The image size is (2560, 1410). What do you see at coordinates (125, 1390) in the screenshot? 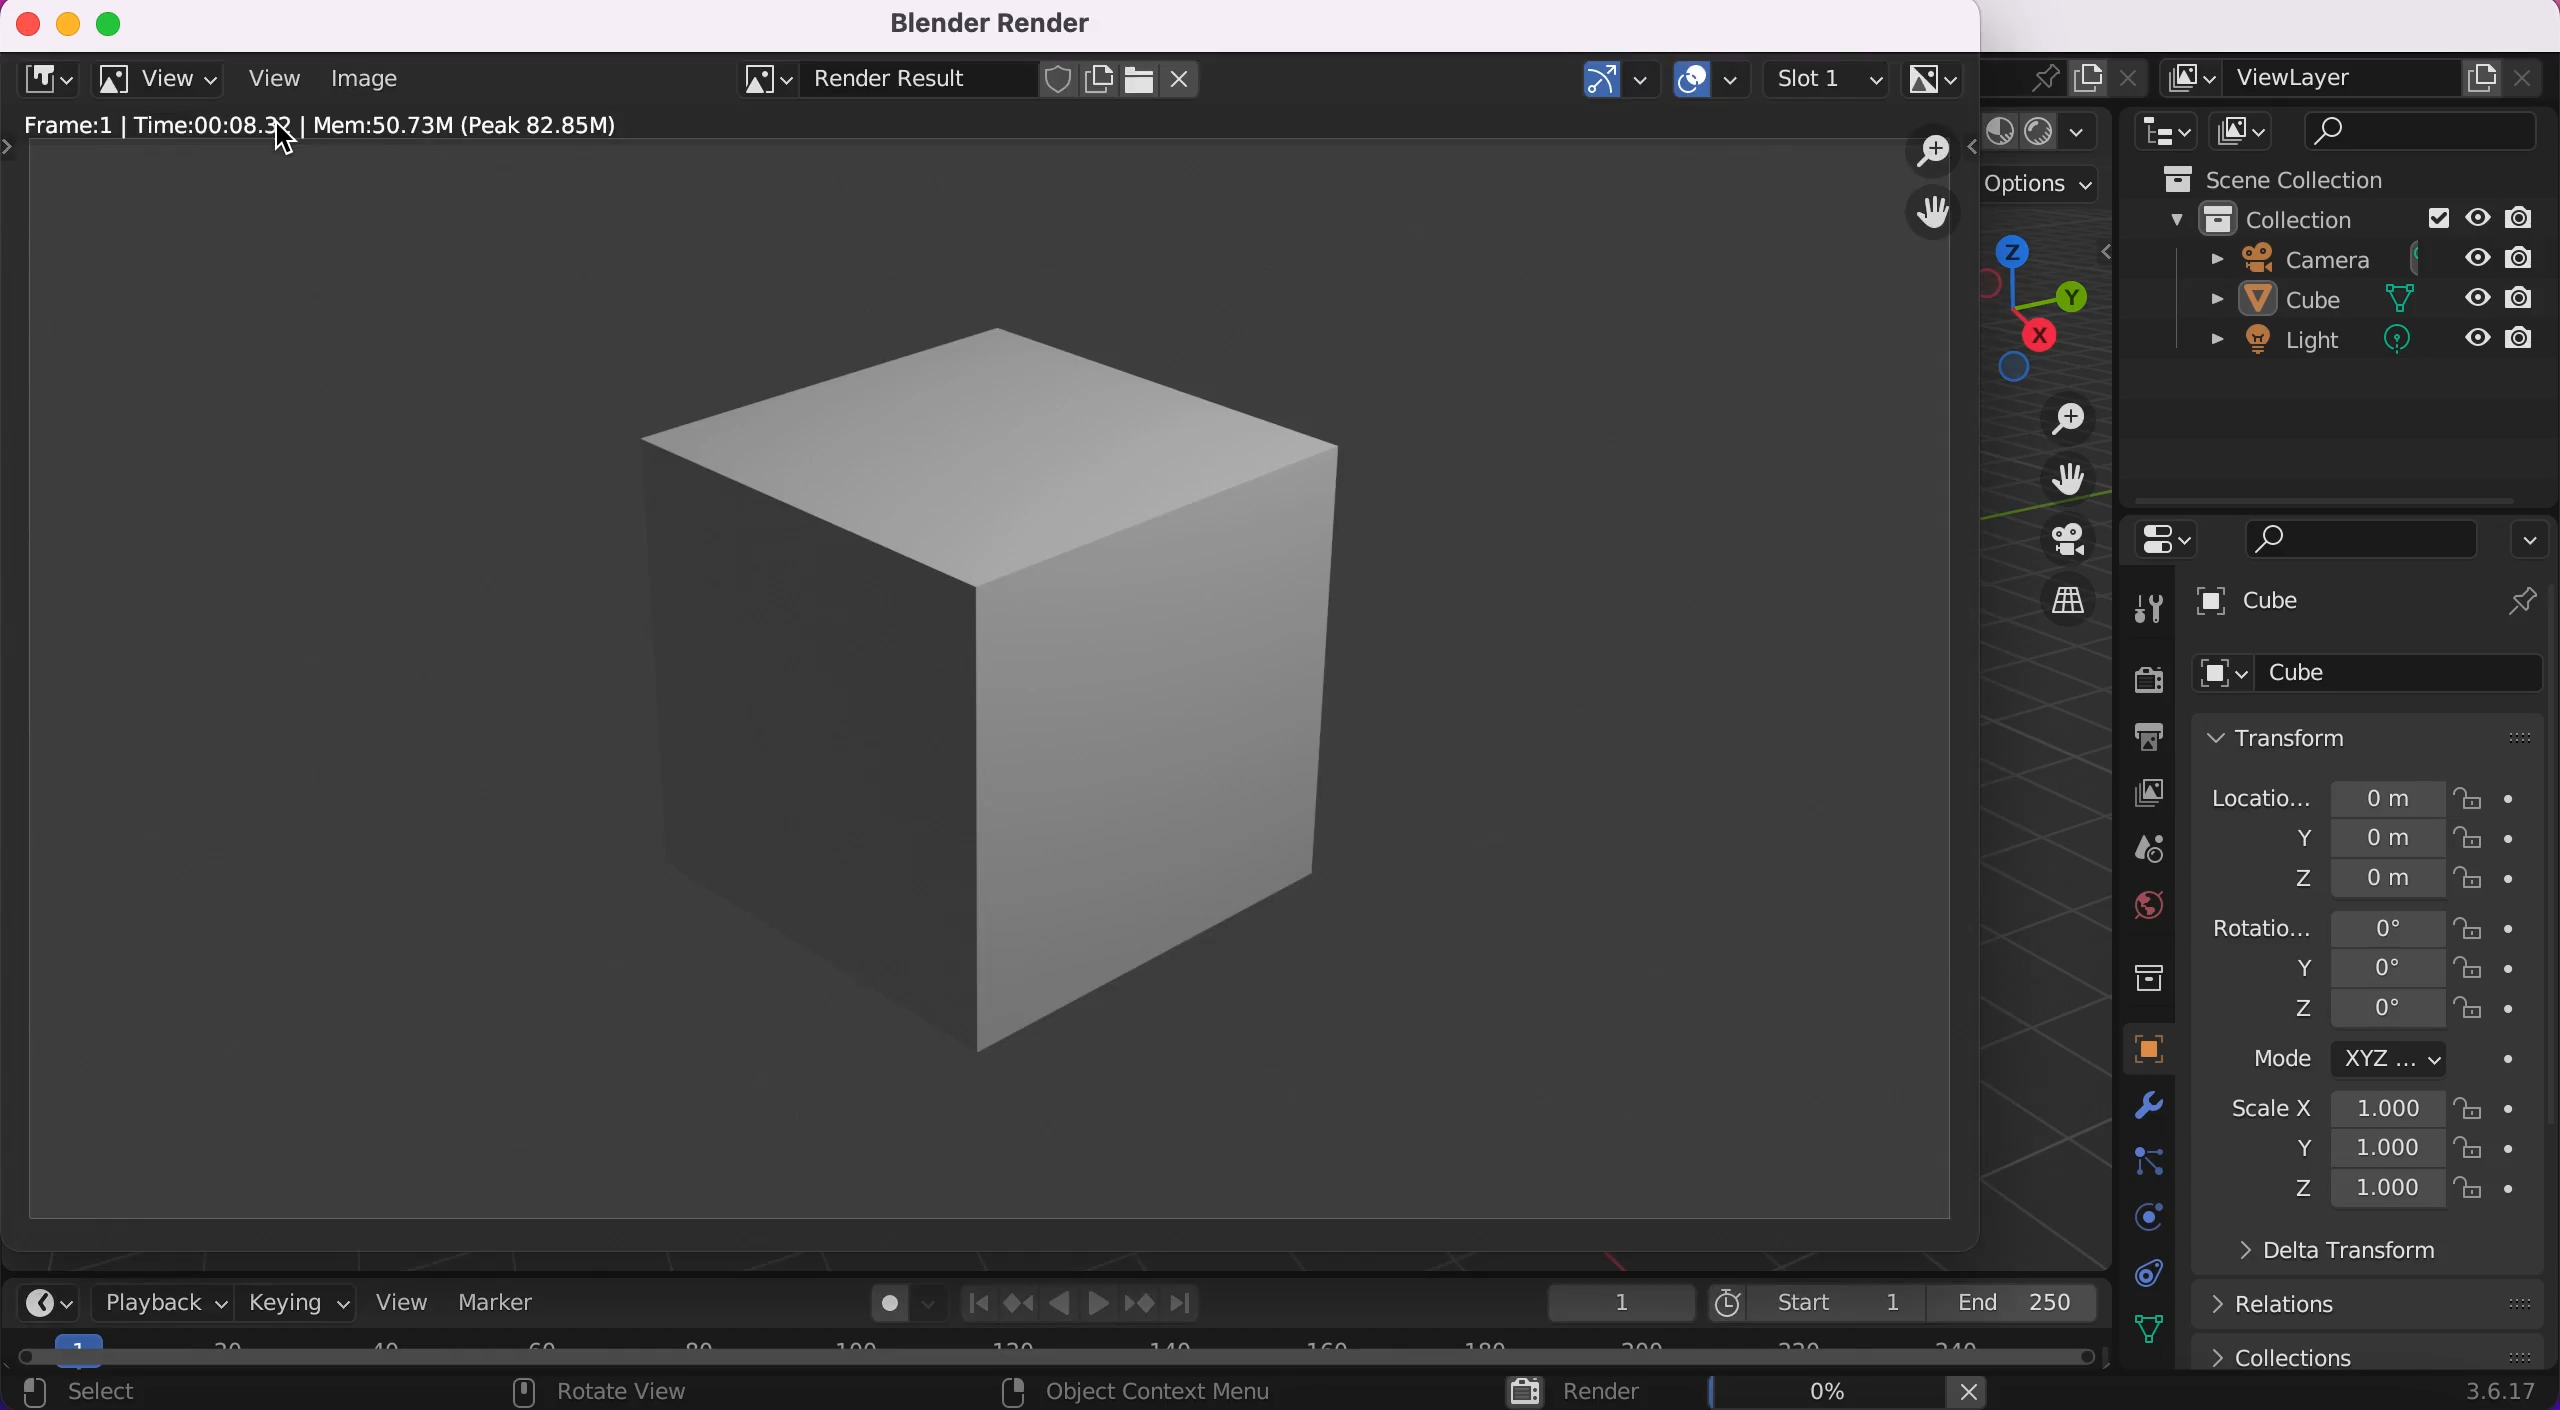
I see `select` at bounding box center [125, 1390].